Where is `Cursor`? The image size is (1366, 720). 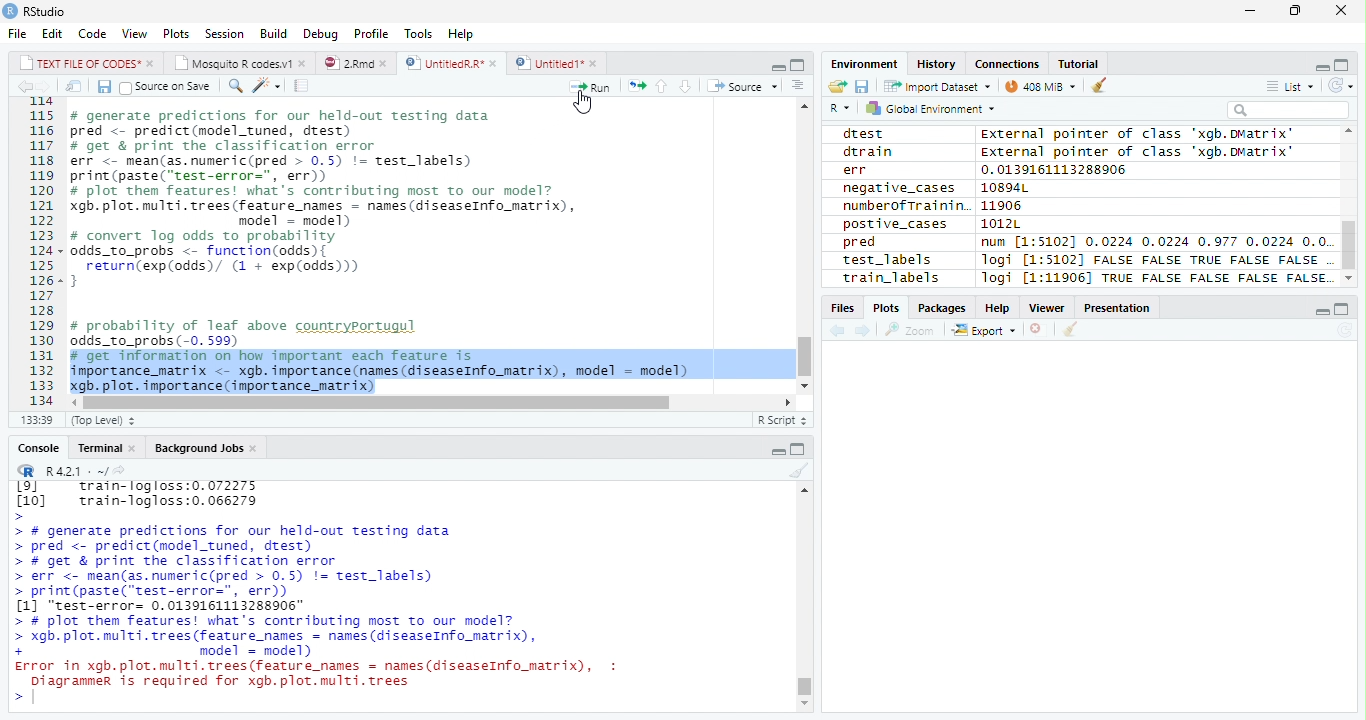 Cursor is located at coordinates (583, 102).